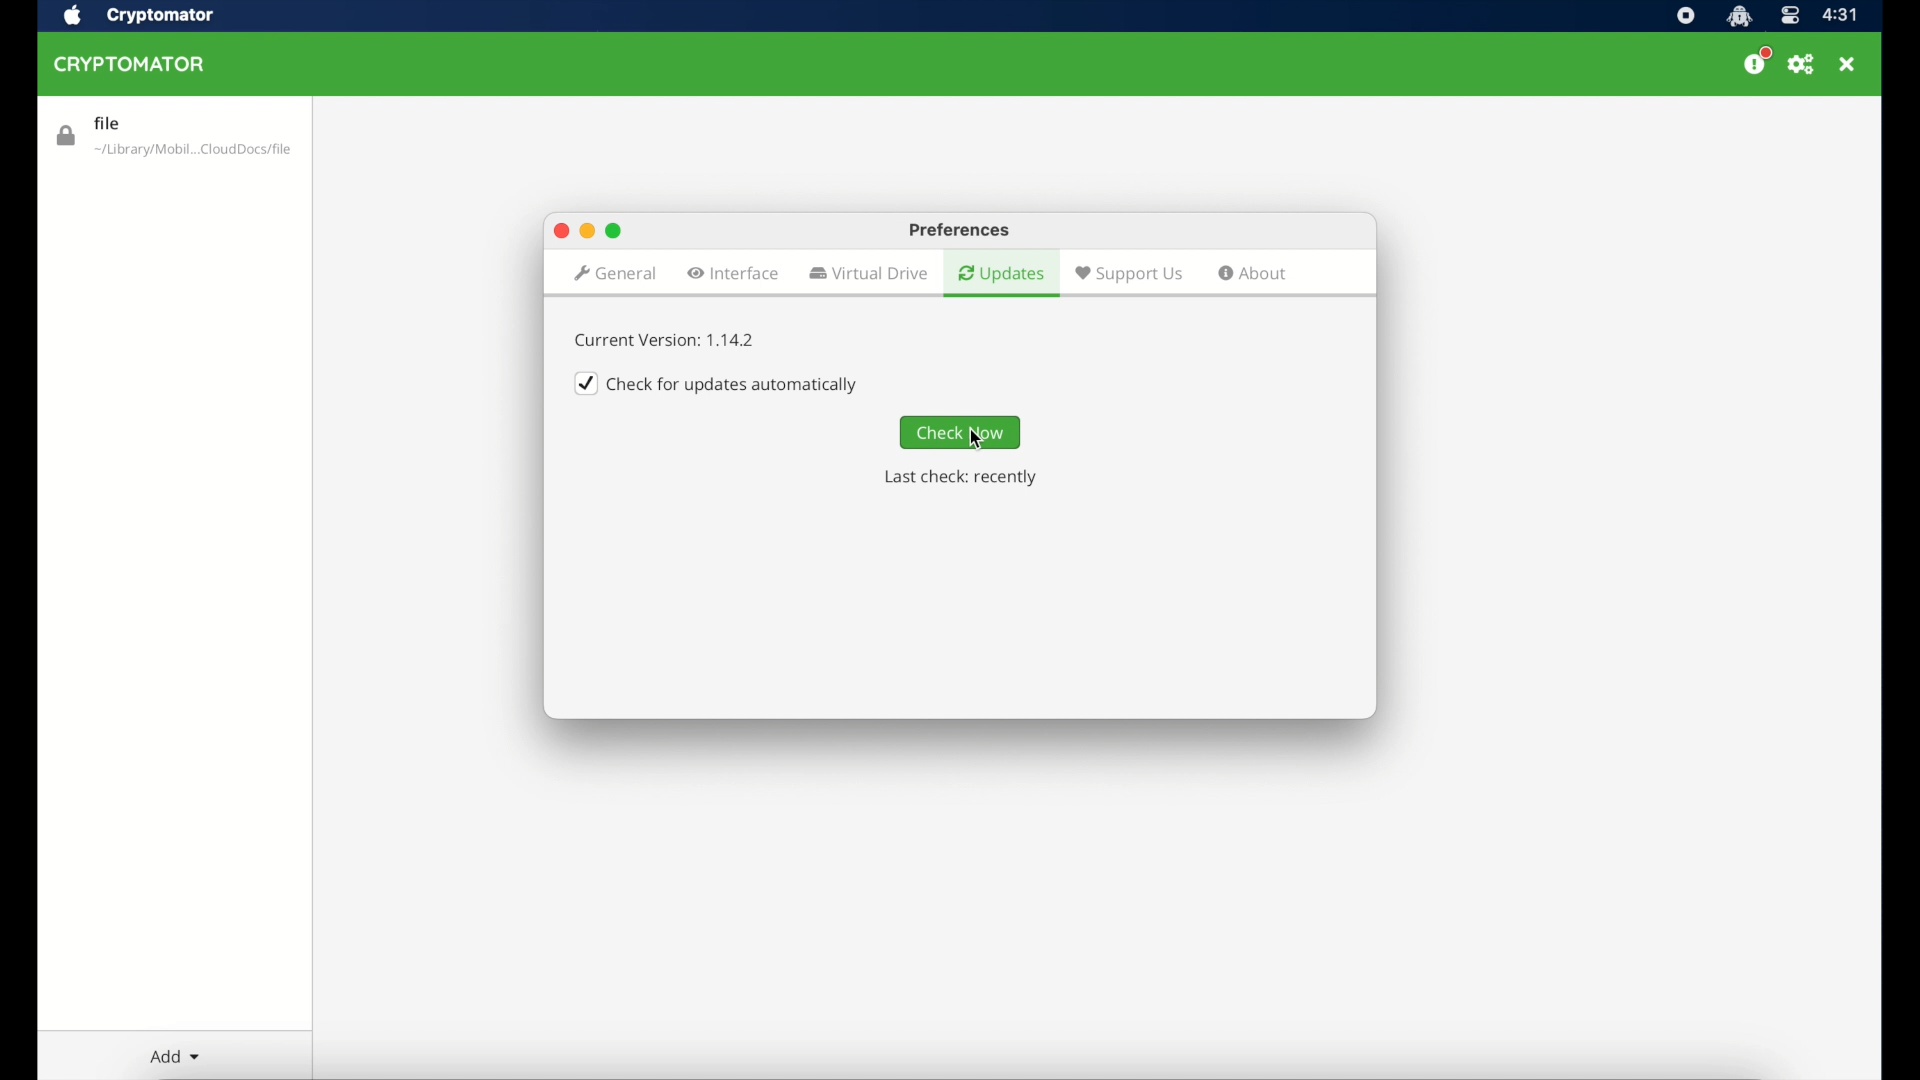 Image resolution: width=1920 pixels, height=1080 pixels. Describe the element at coordinates (1129, 273) in the screenshot. I see `suport us` at that location.